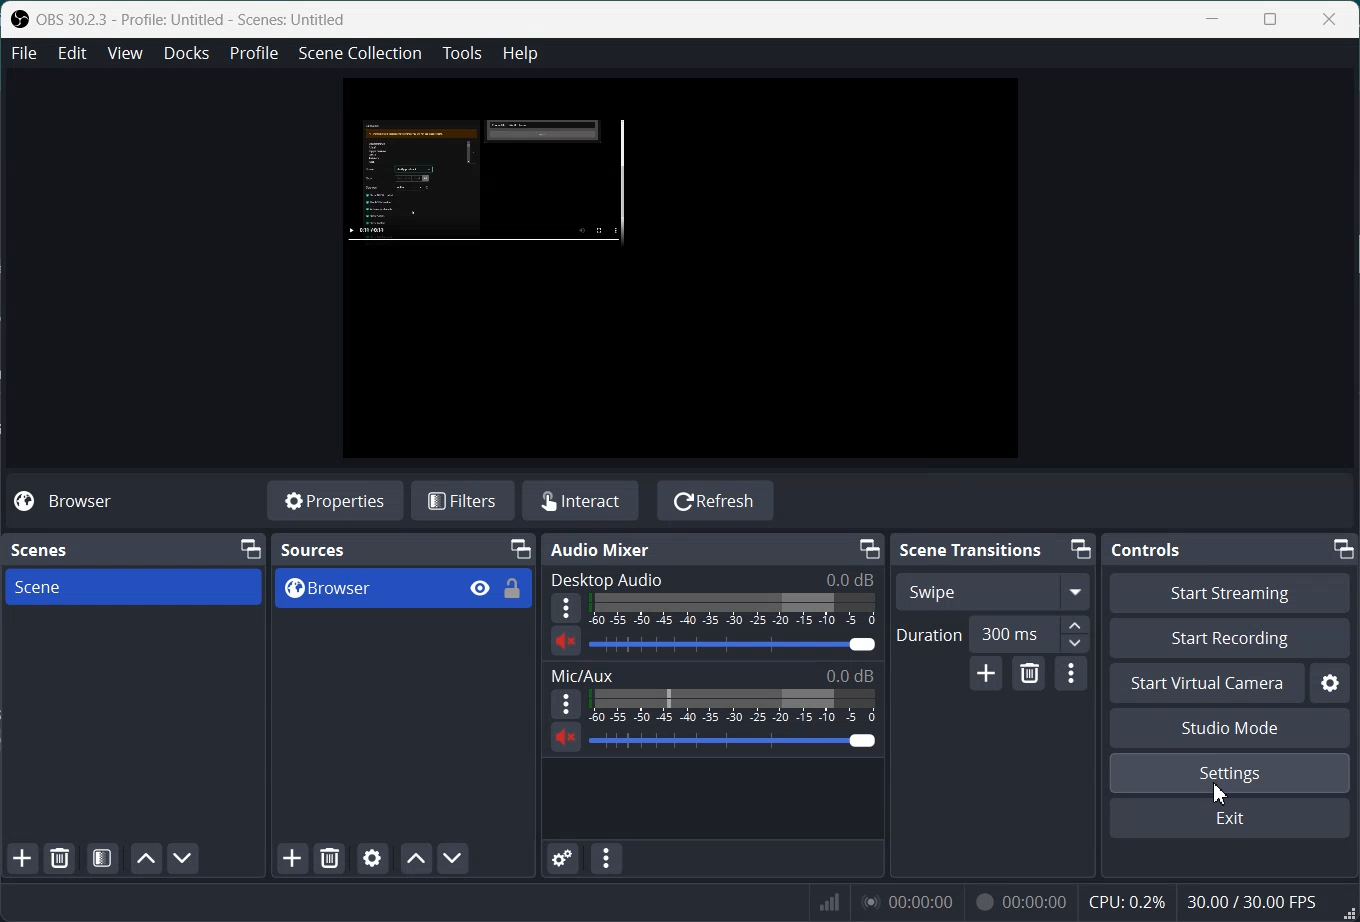  I want to click on Window Adjuster, so click(1346, 906).